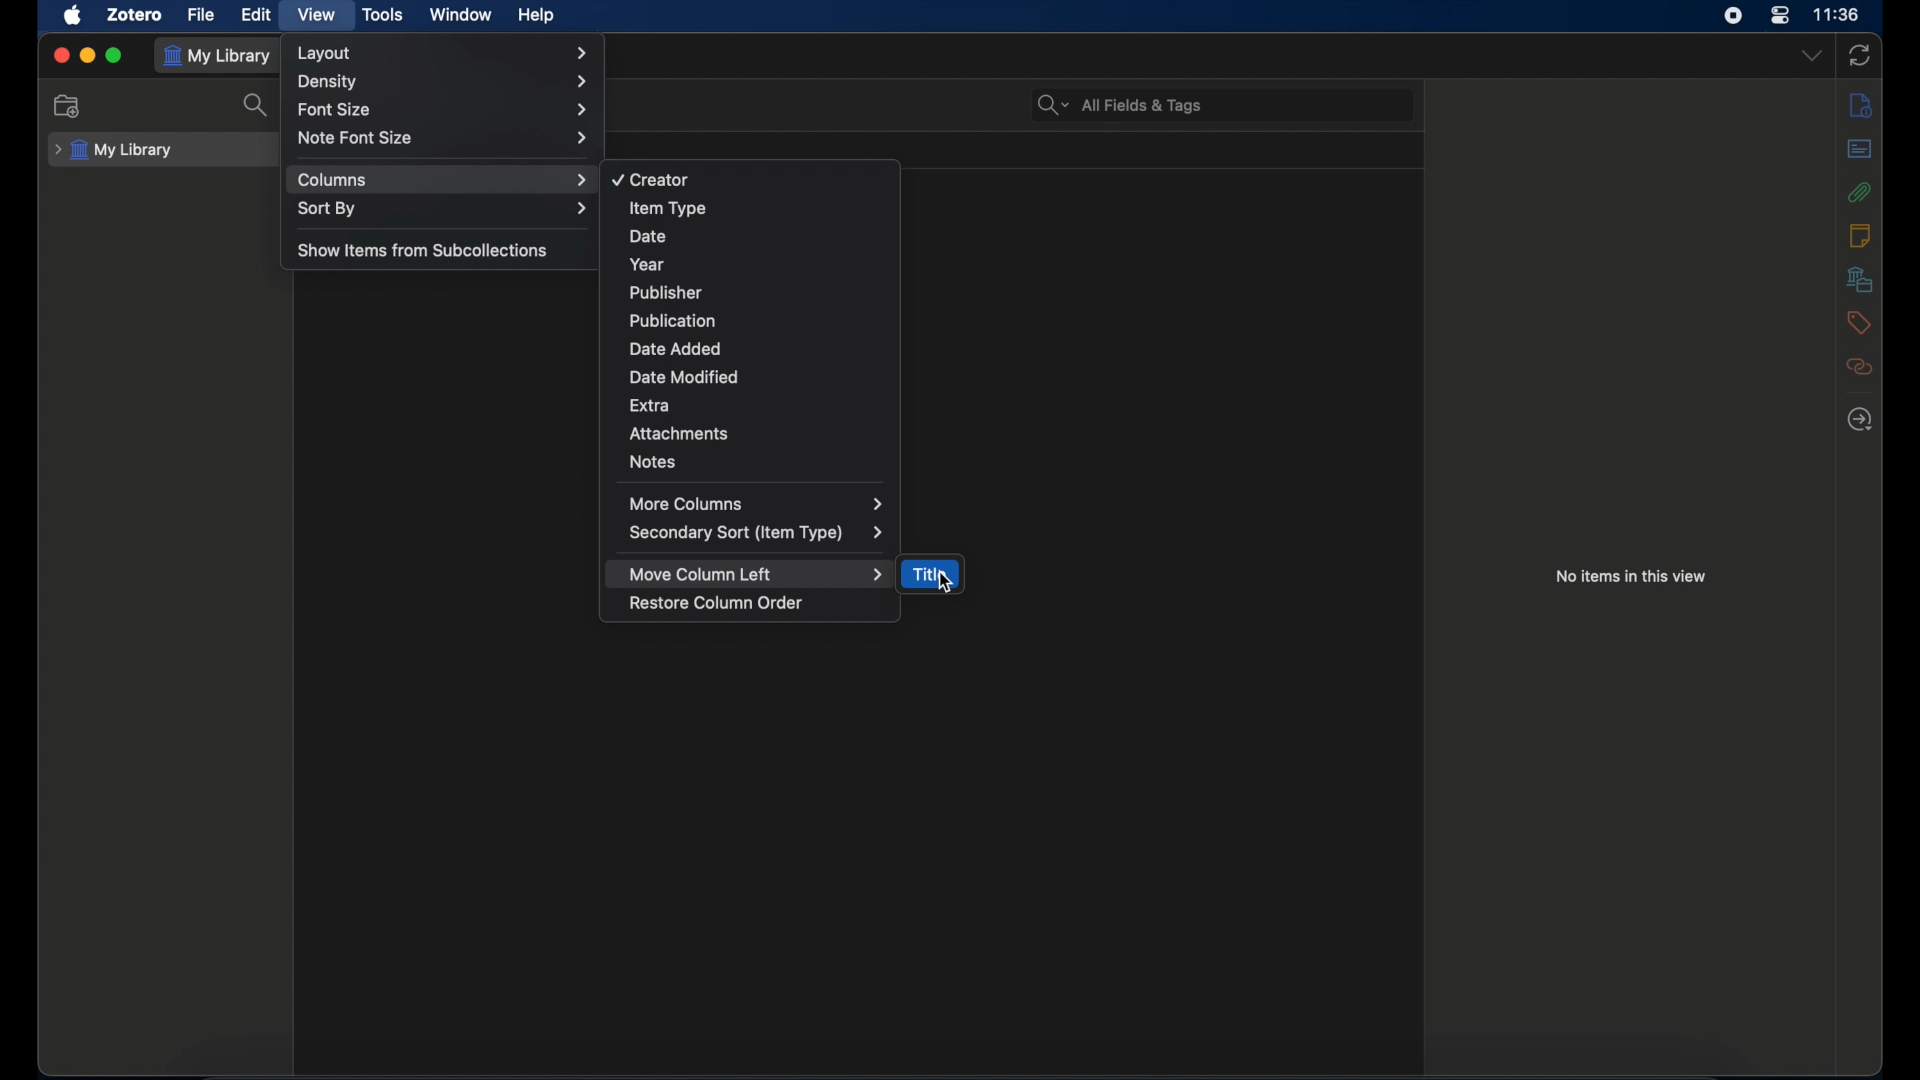 The width and height of the screenshot is (1920, 1080). Describe the element at coordinates (1861, 236) in the screenshot. I see `notes` at that location.